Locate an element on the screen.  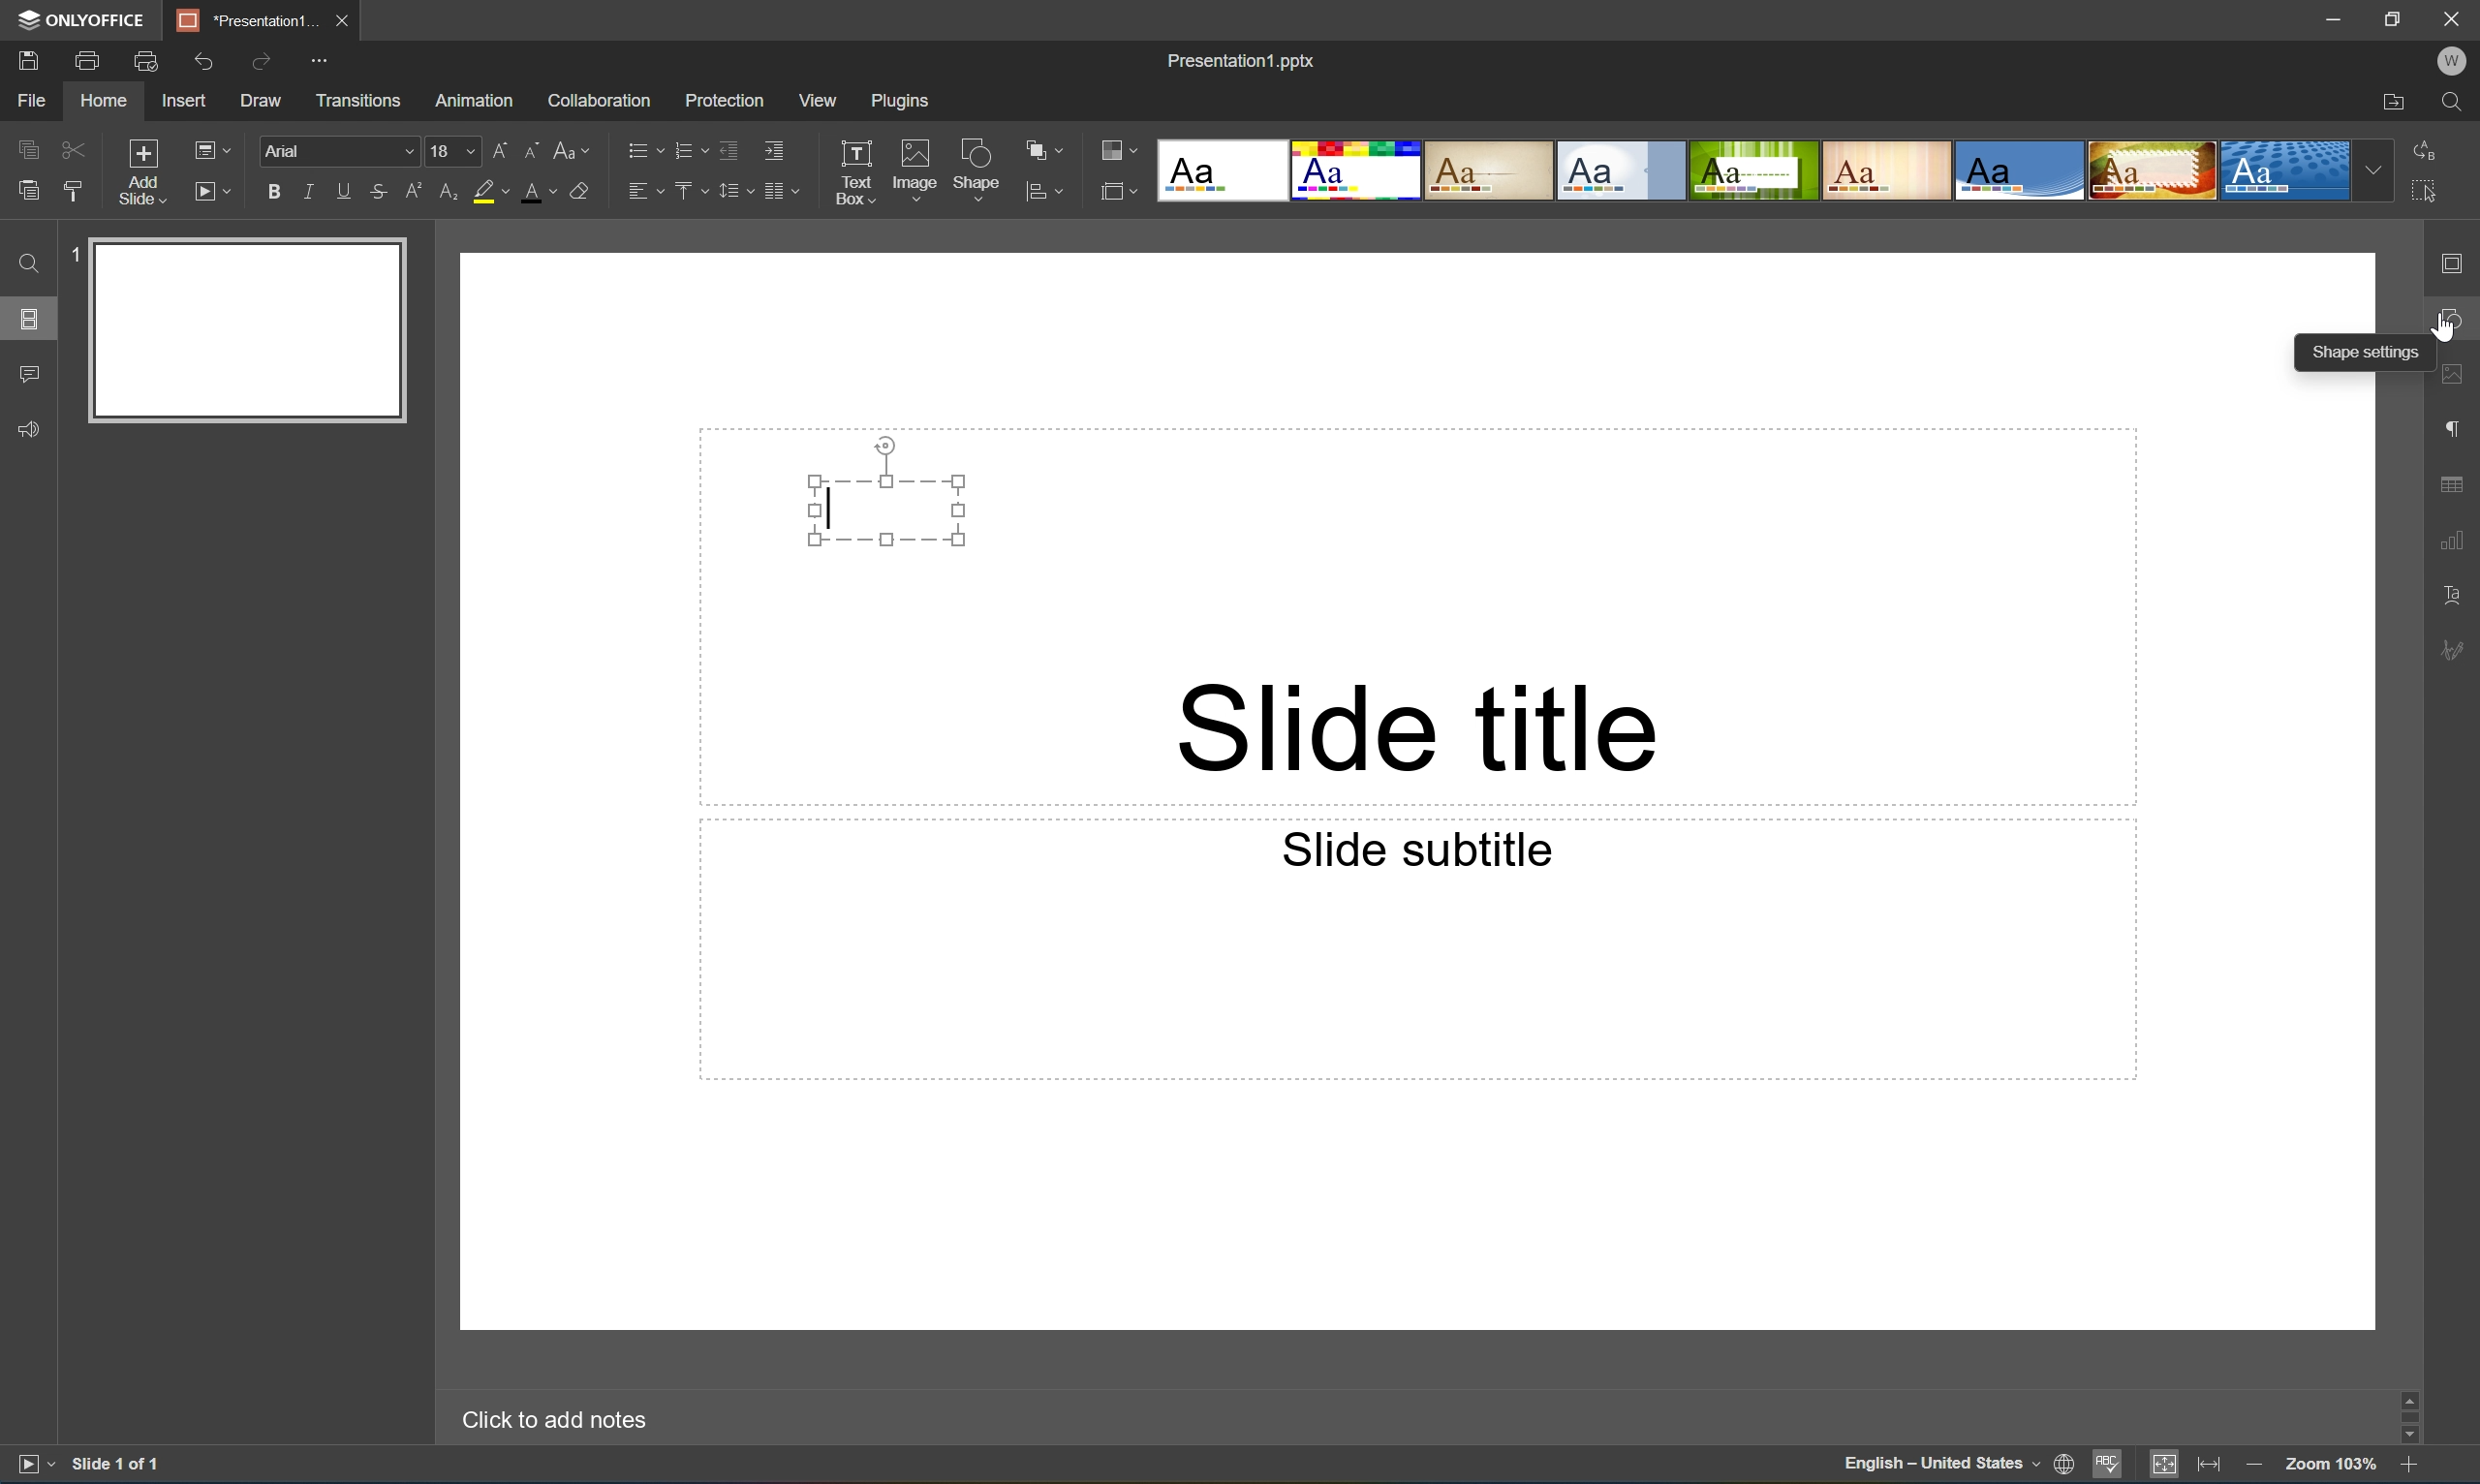
Insert columns is located at coordinates (781, 190).